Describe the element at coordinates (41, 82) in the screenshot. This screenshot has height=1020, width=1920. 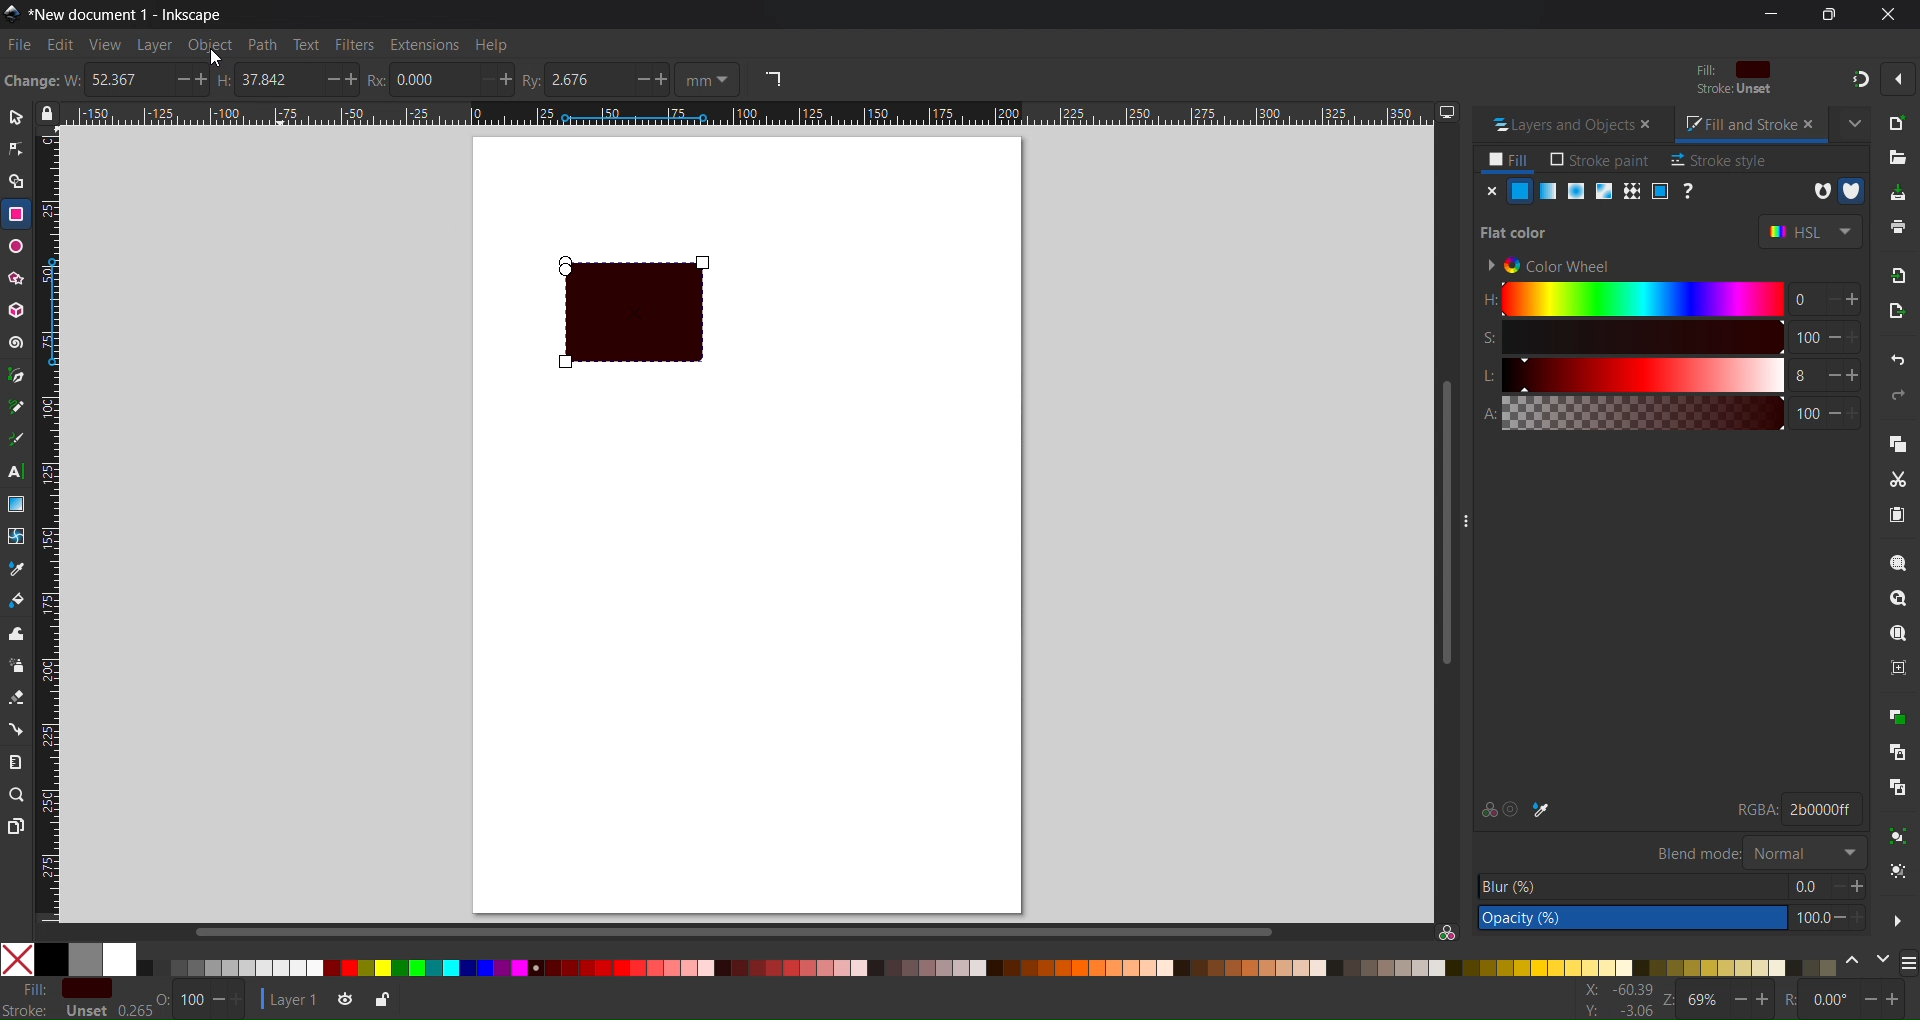
I see `change W:` at that location.